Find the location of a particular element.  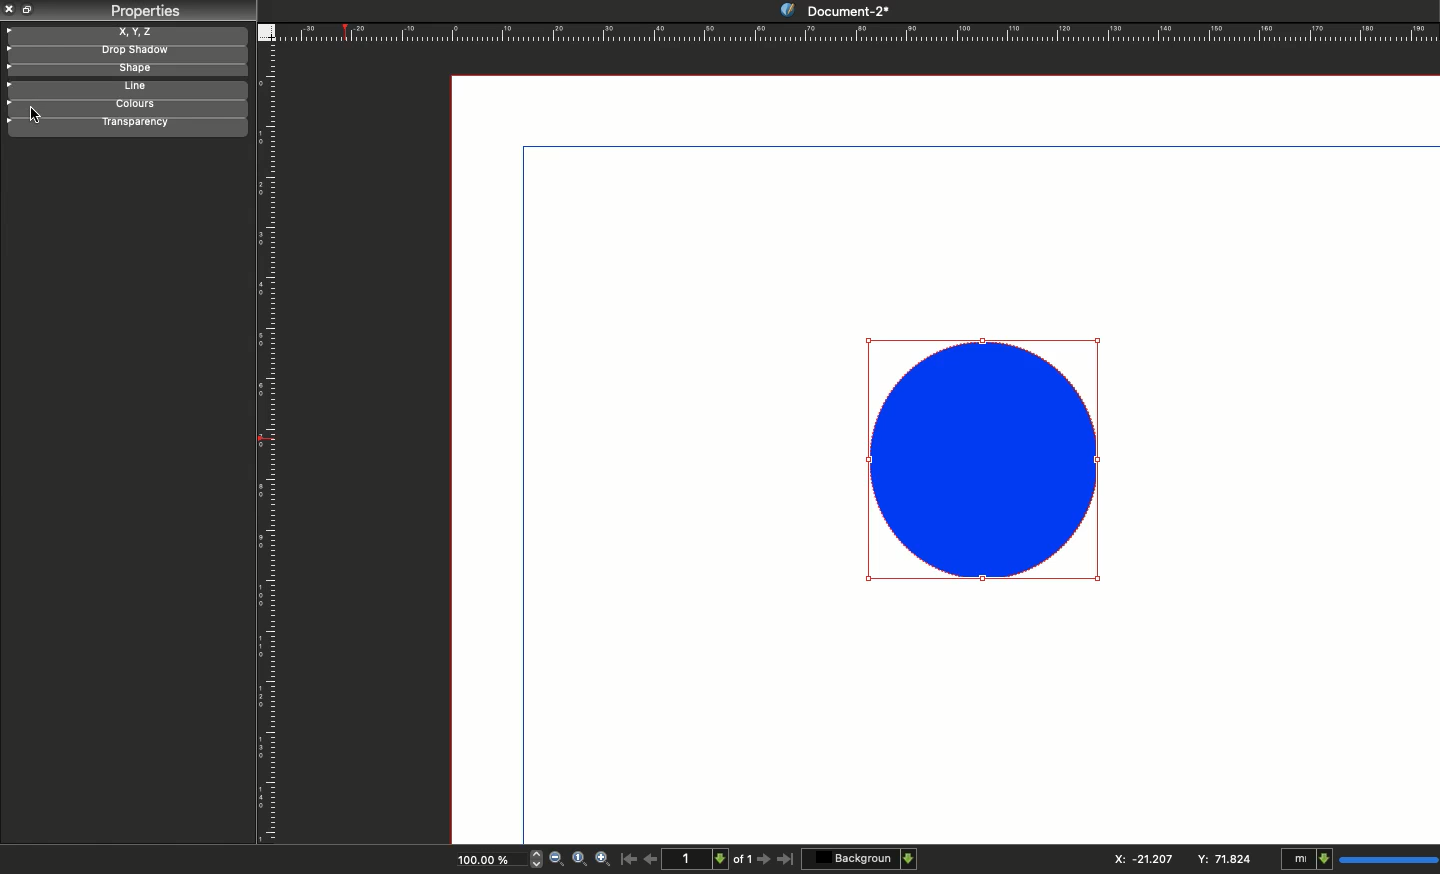

Last page is located at coordinates (786, 860).